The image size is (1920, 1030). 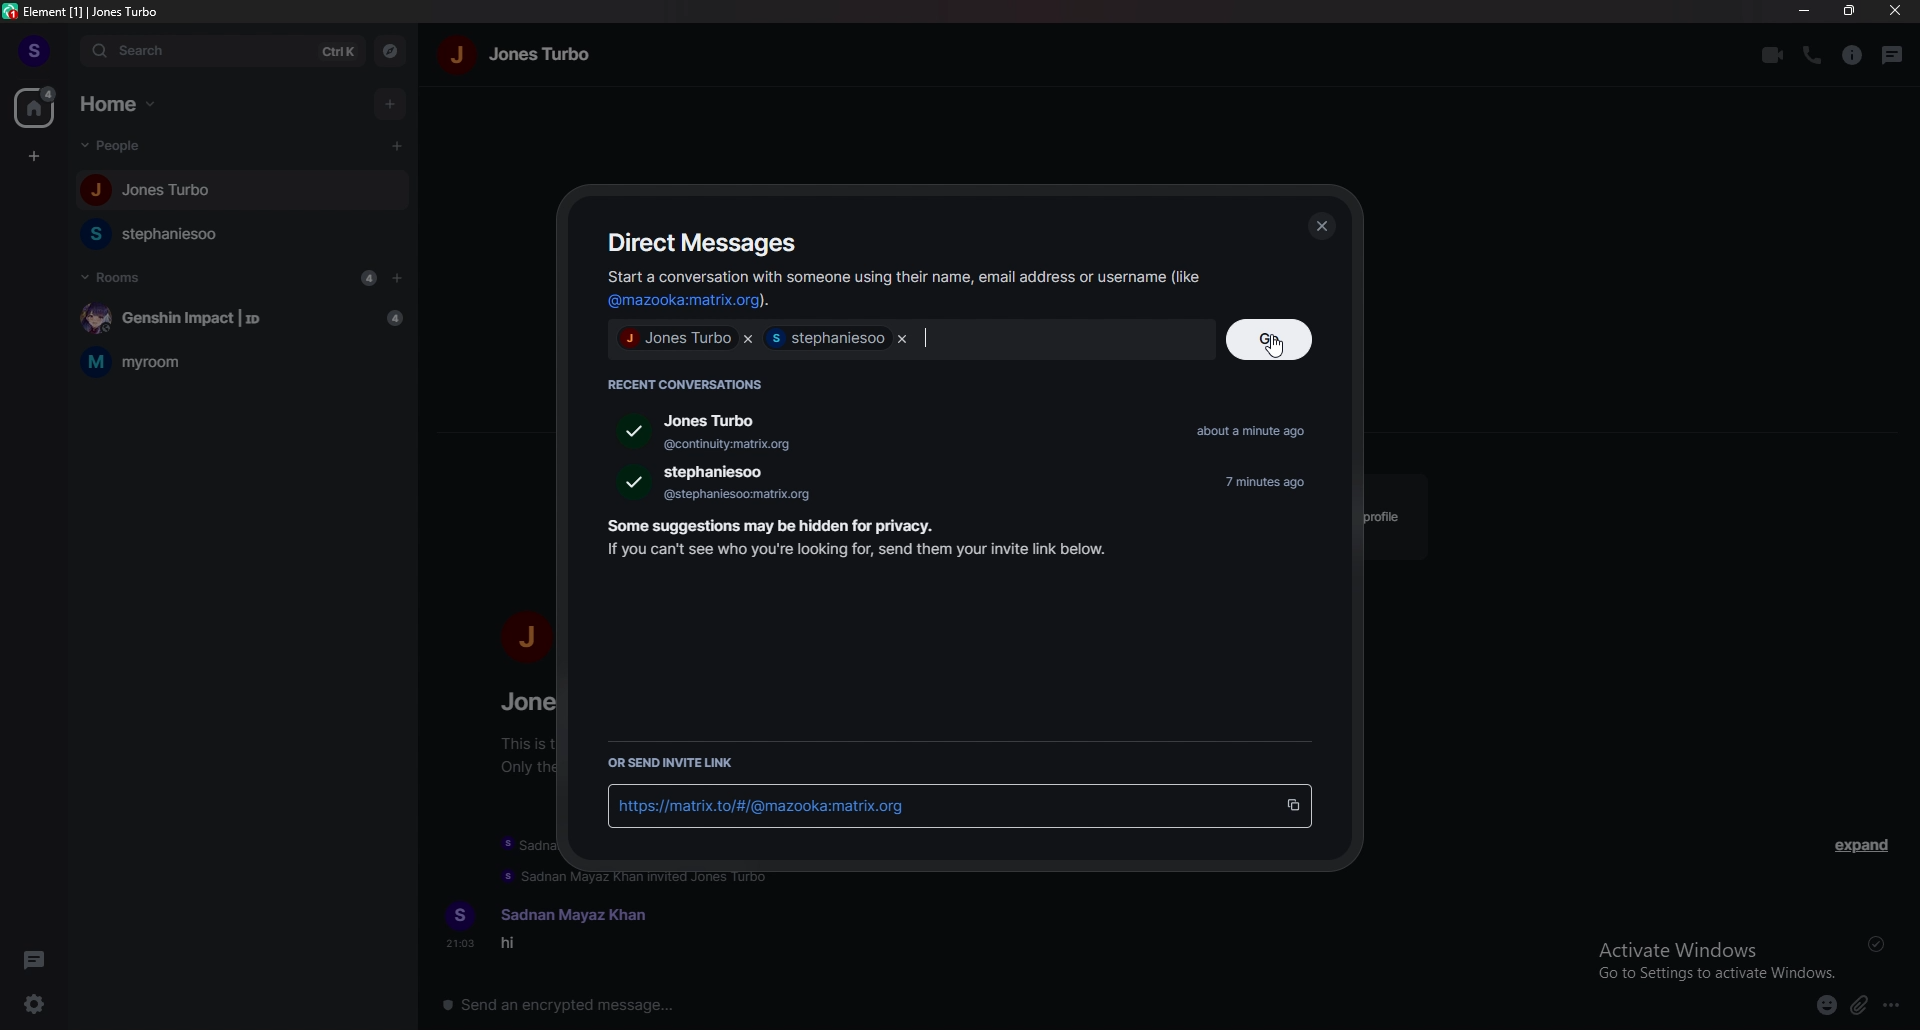 I want to click on minimize, so click(x=1806, y=10).